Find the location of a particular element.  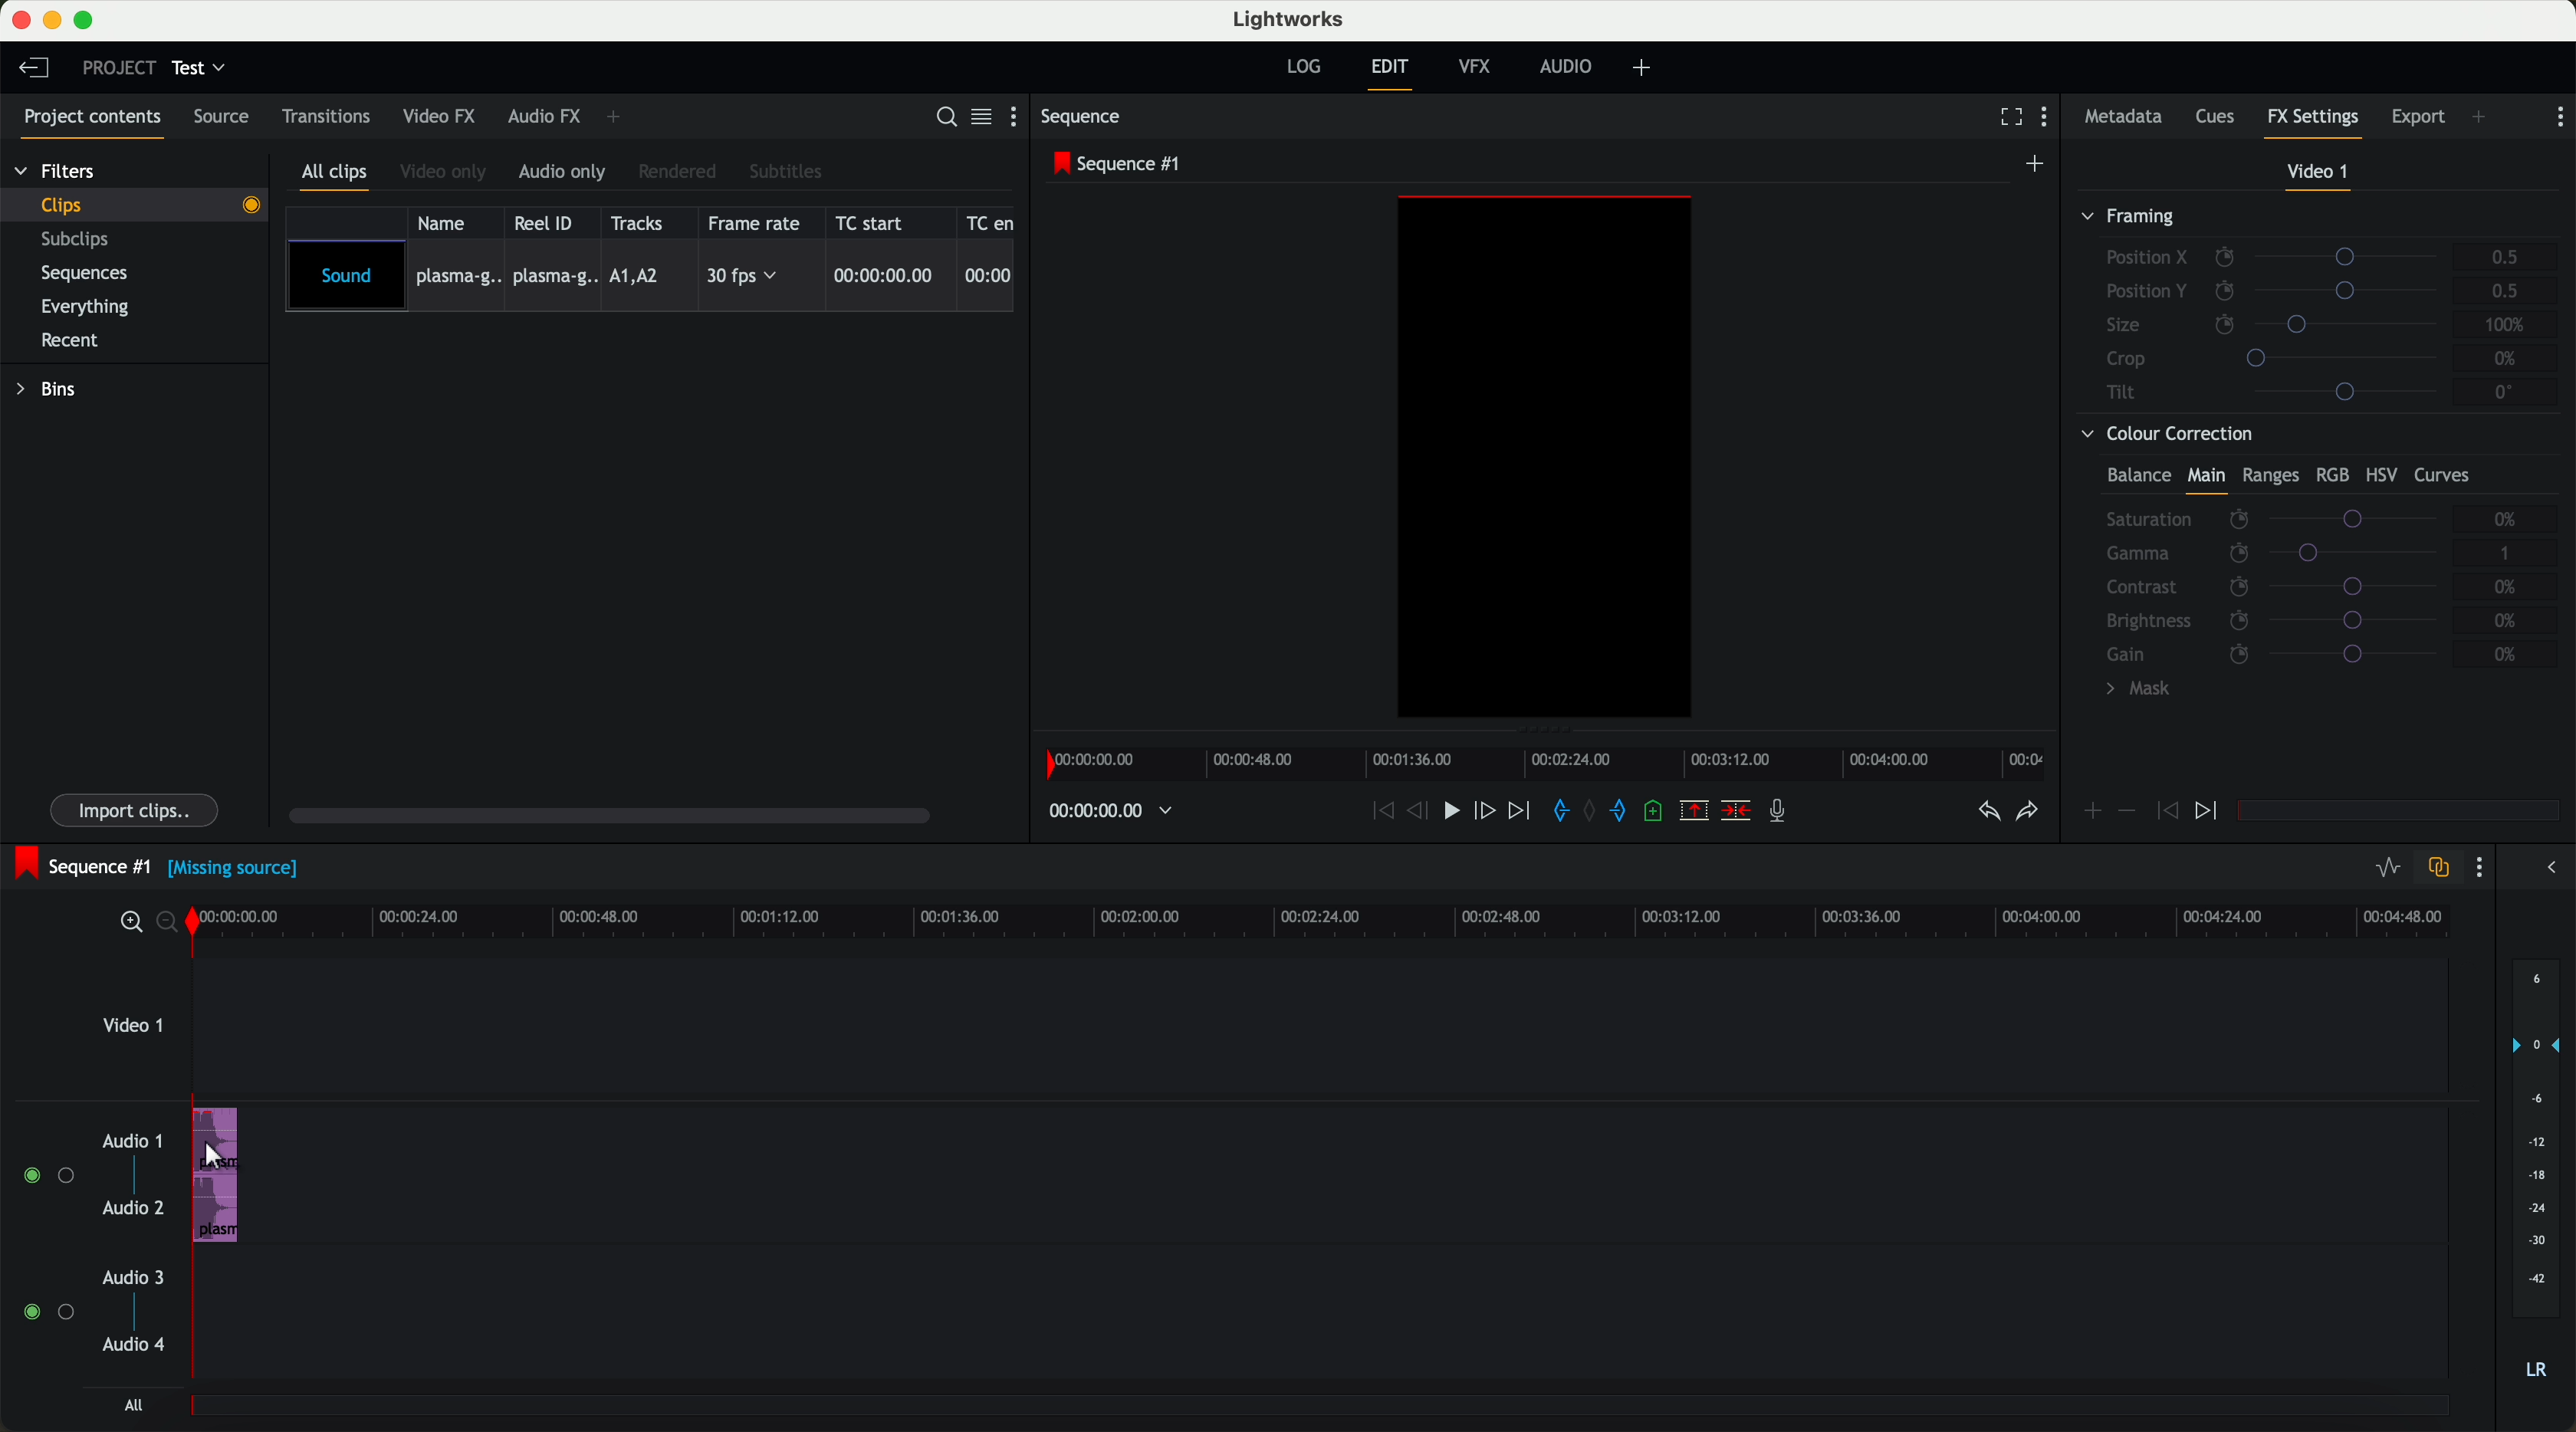

metadata is located at coordinates (2123, 118).